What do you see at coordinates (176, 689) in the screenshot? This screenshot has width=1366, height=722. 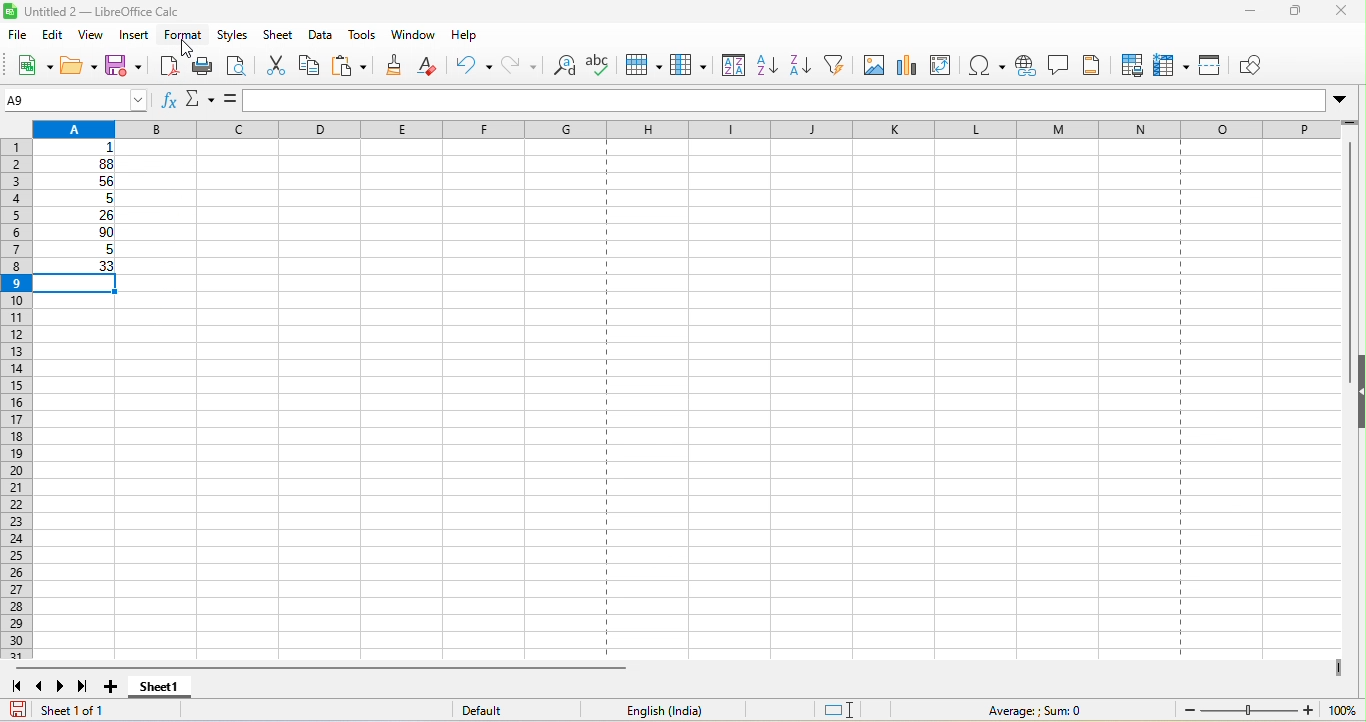 I see `sheet 1` at bounding box center [176, 689].